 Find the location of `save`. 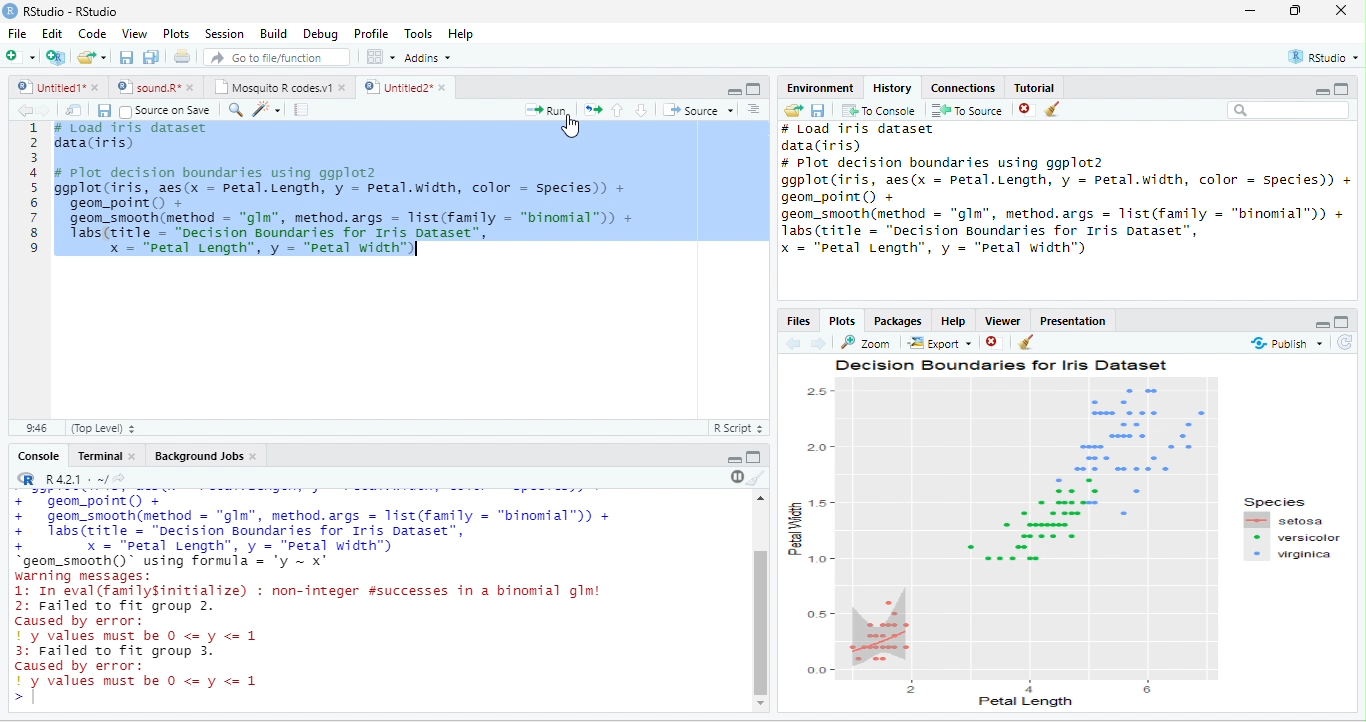

save is located at coordinates (126, 57).